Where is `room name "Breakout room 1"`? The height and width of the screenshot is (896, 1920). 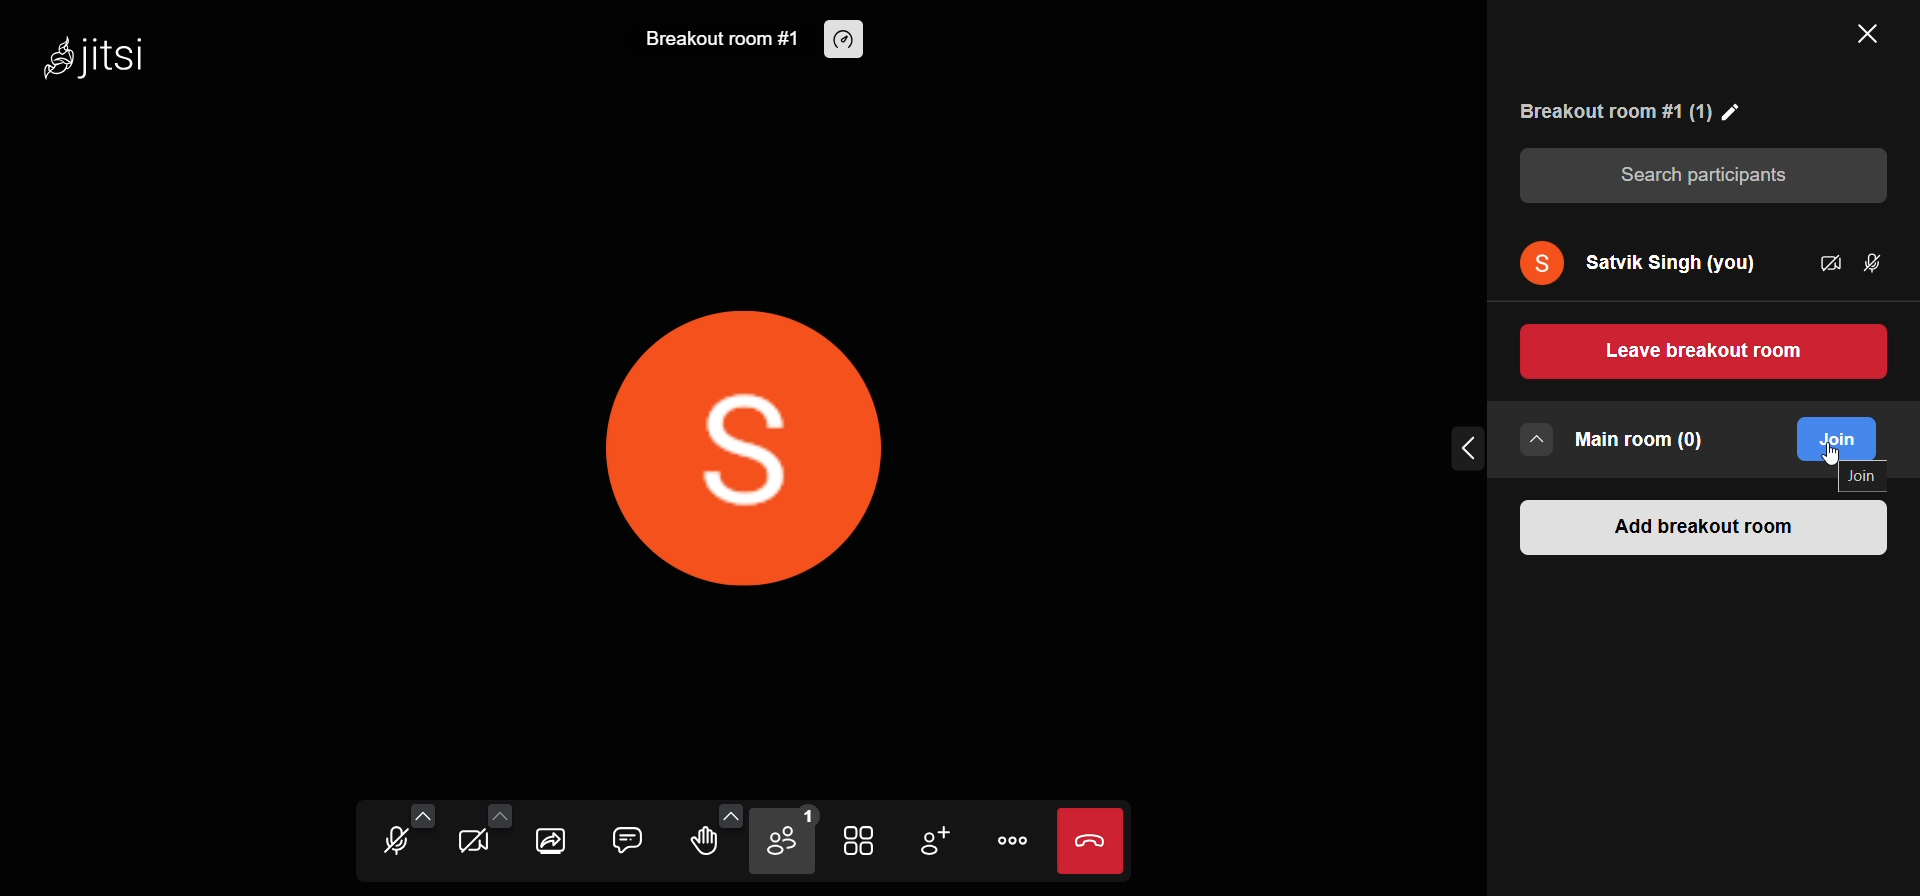 room name "Breakout room 1" is located at coordinates (1632, 112).